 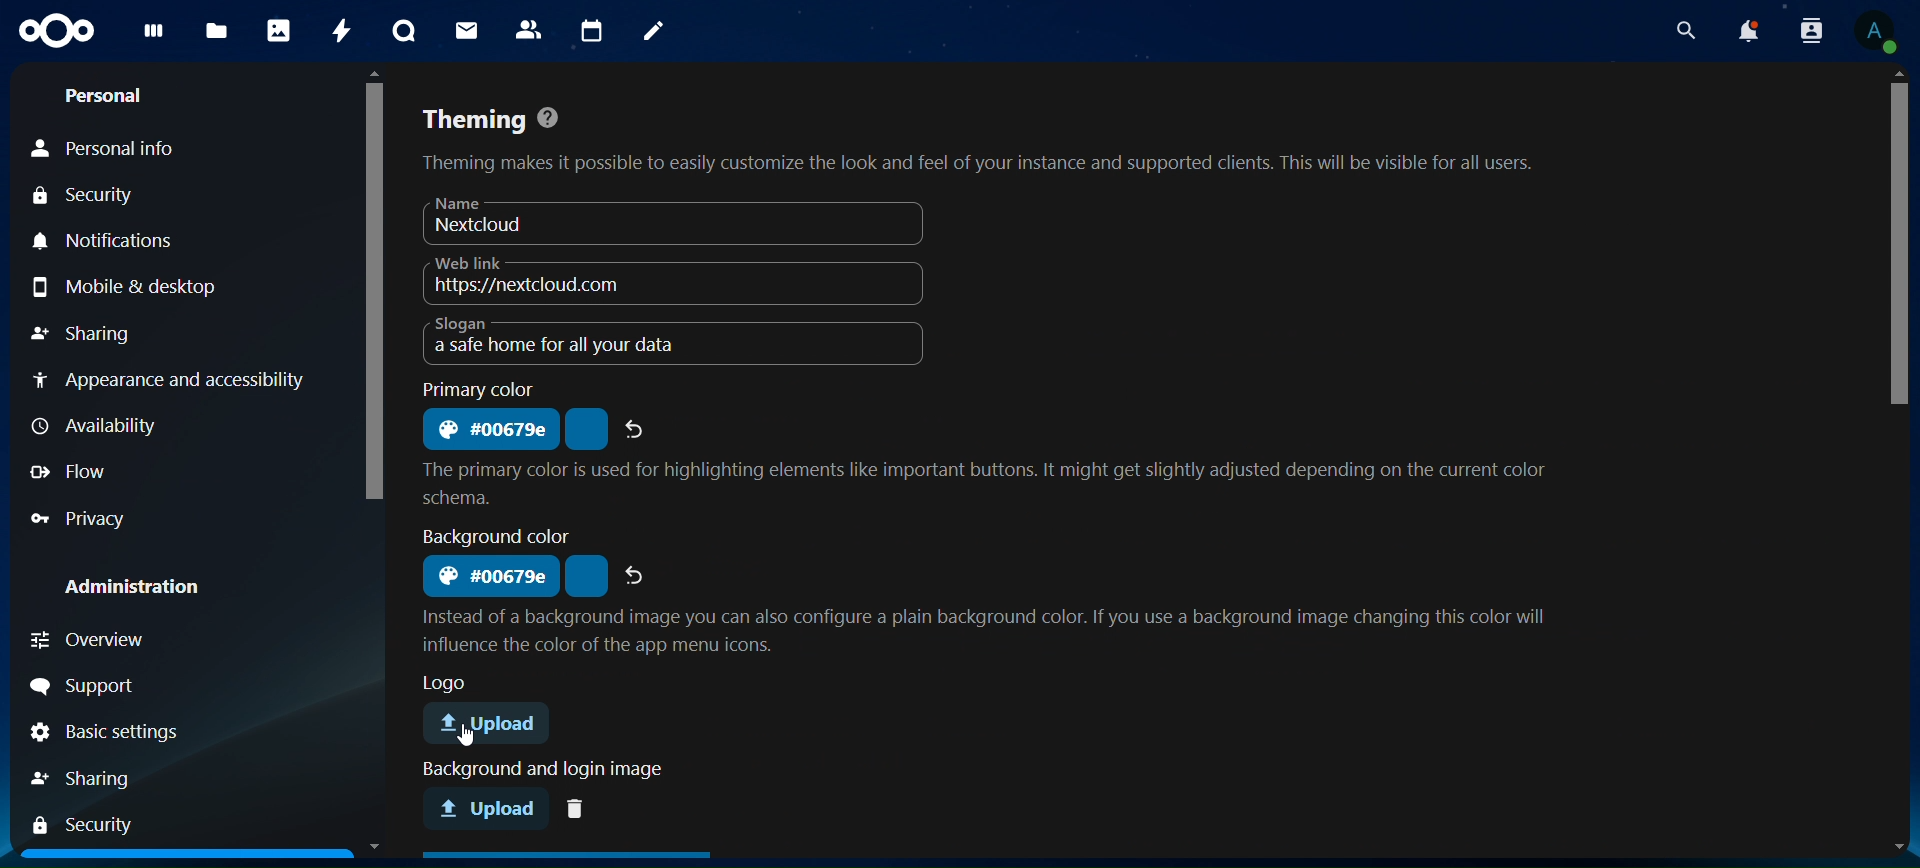 I want to click on primary color, so click(x=491, y=428).